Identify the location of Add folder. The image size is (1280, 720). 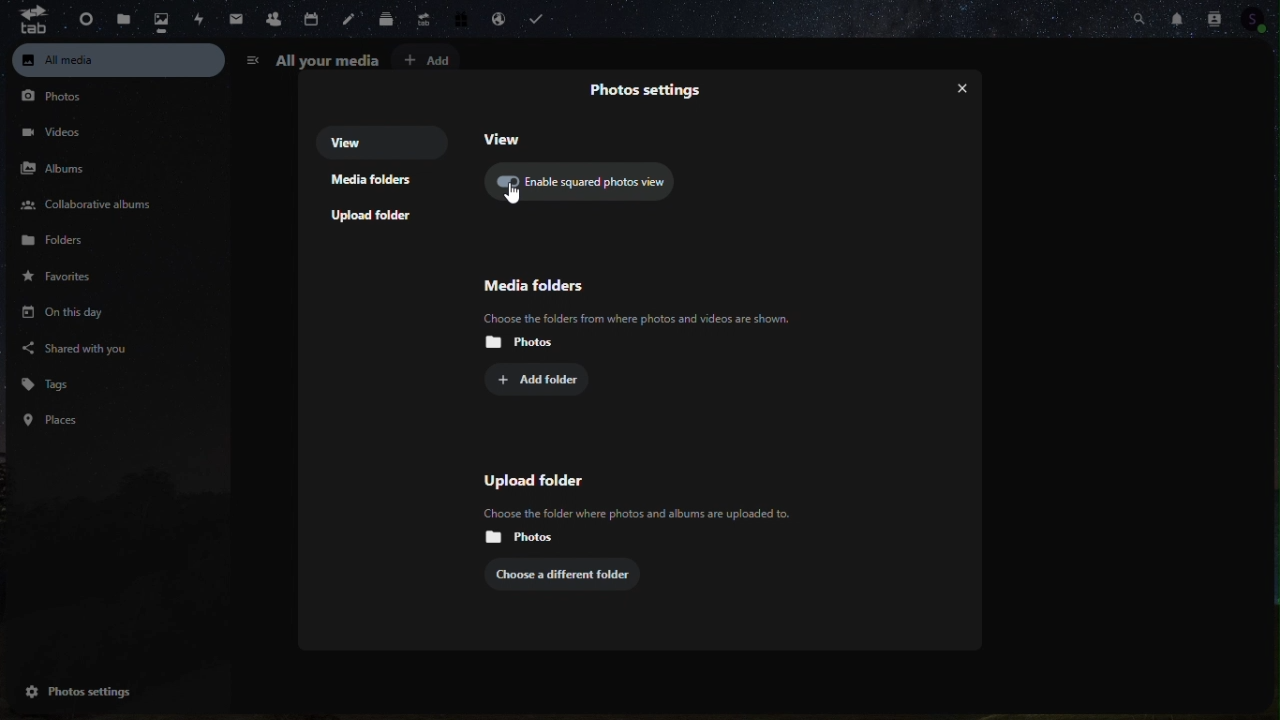
(547, 381).